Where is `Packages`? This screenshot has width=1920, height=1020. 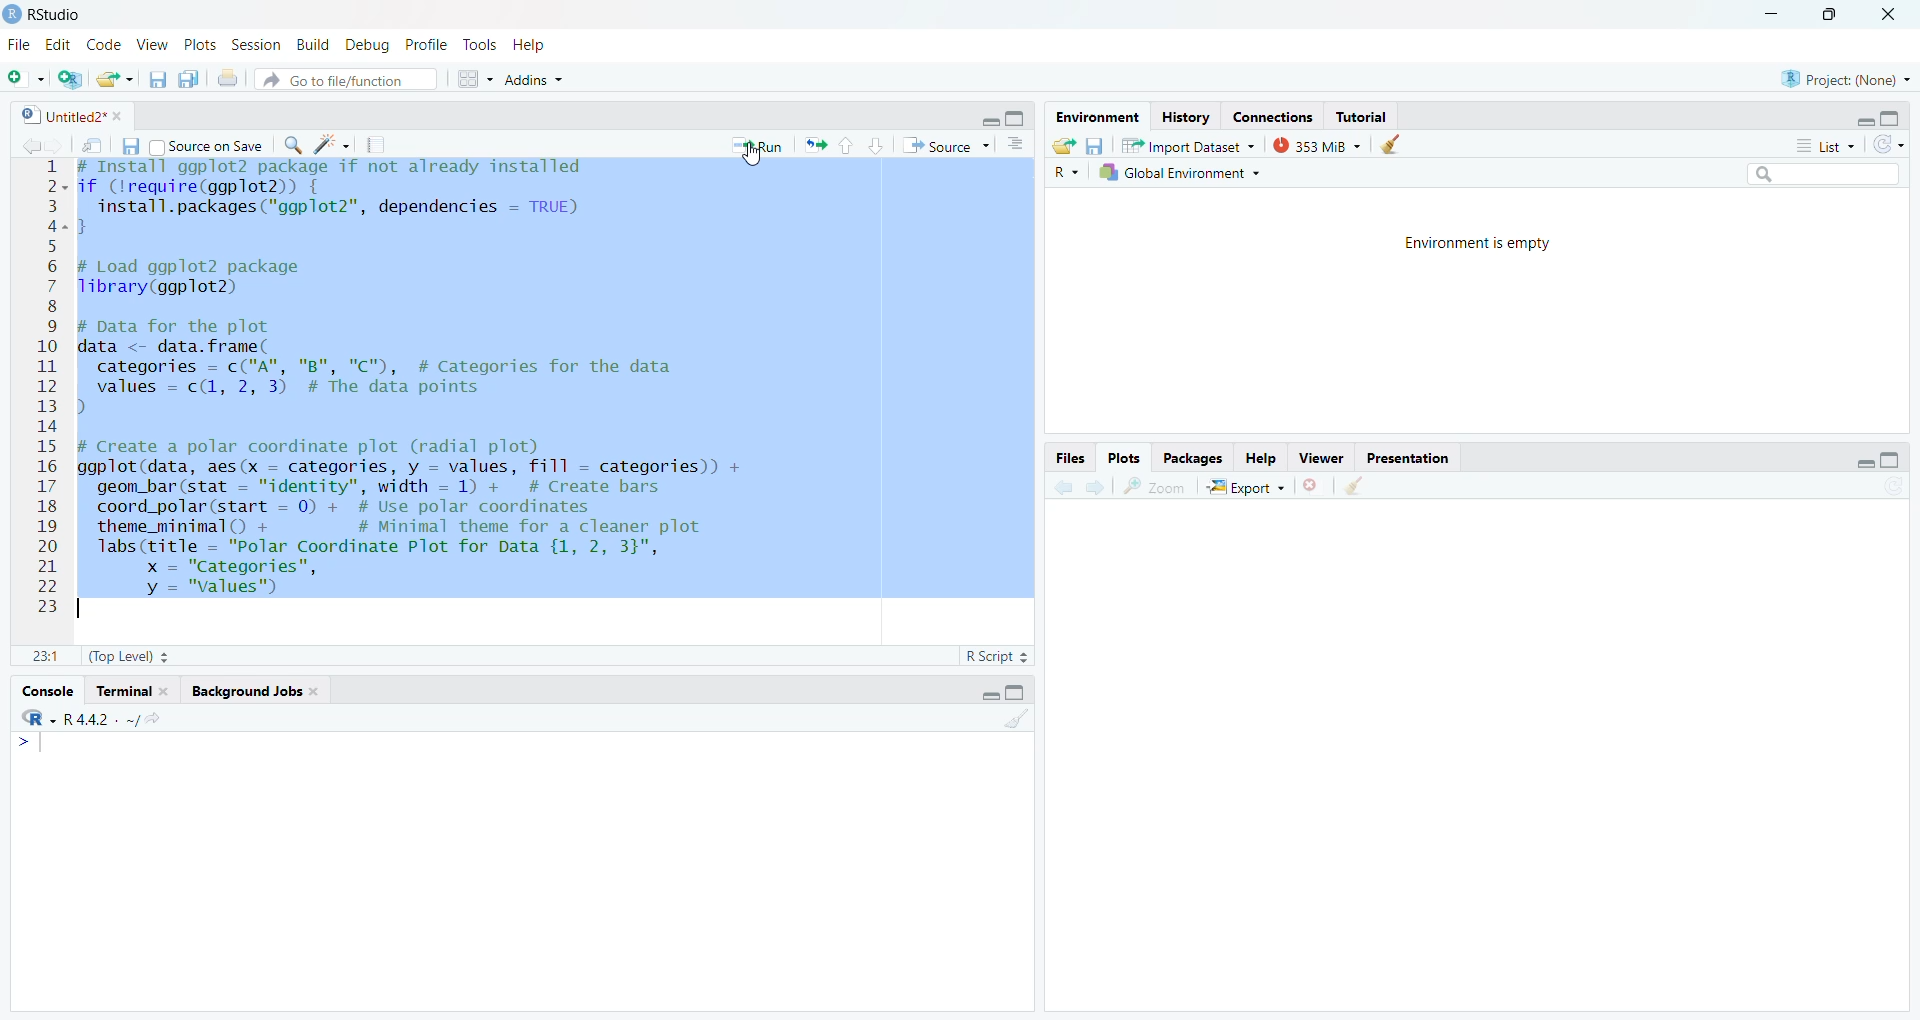 Packages is located at coordinates (1198, 459).